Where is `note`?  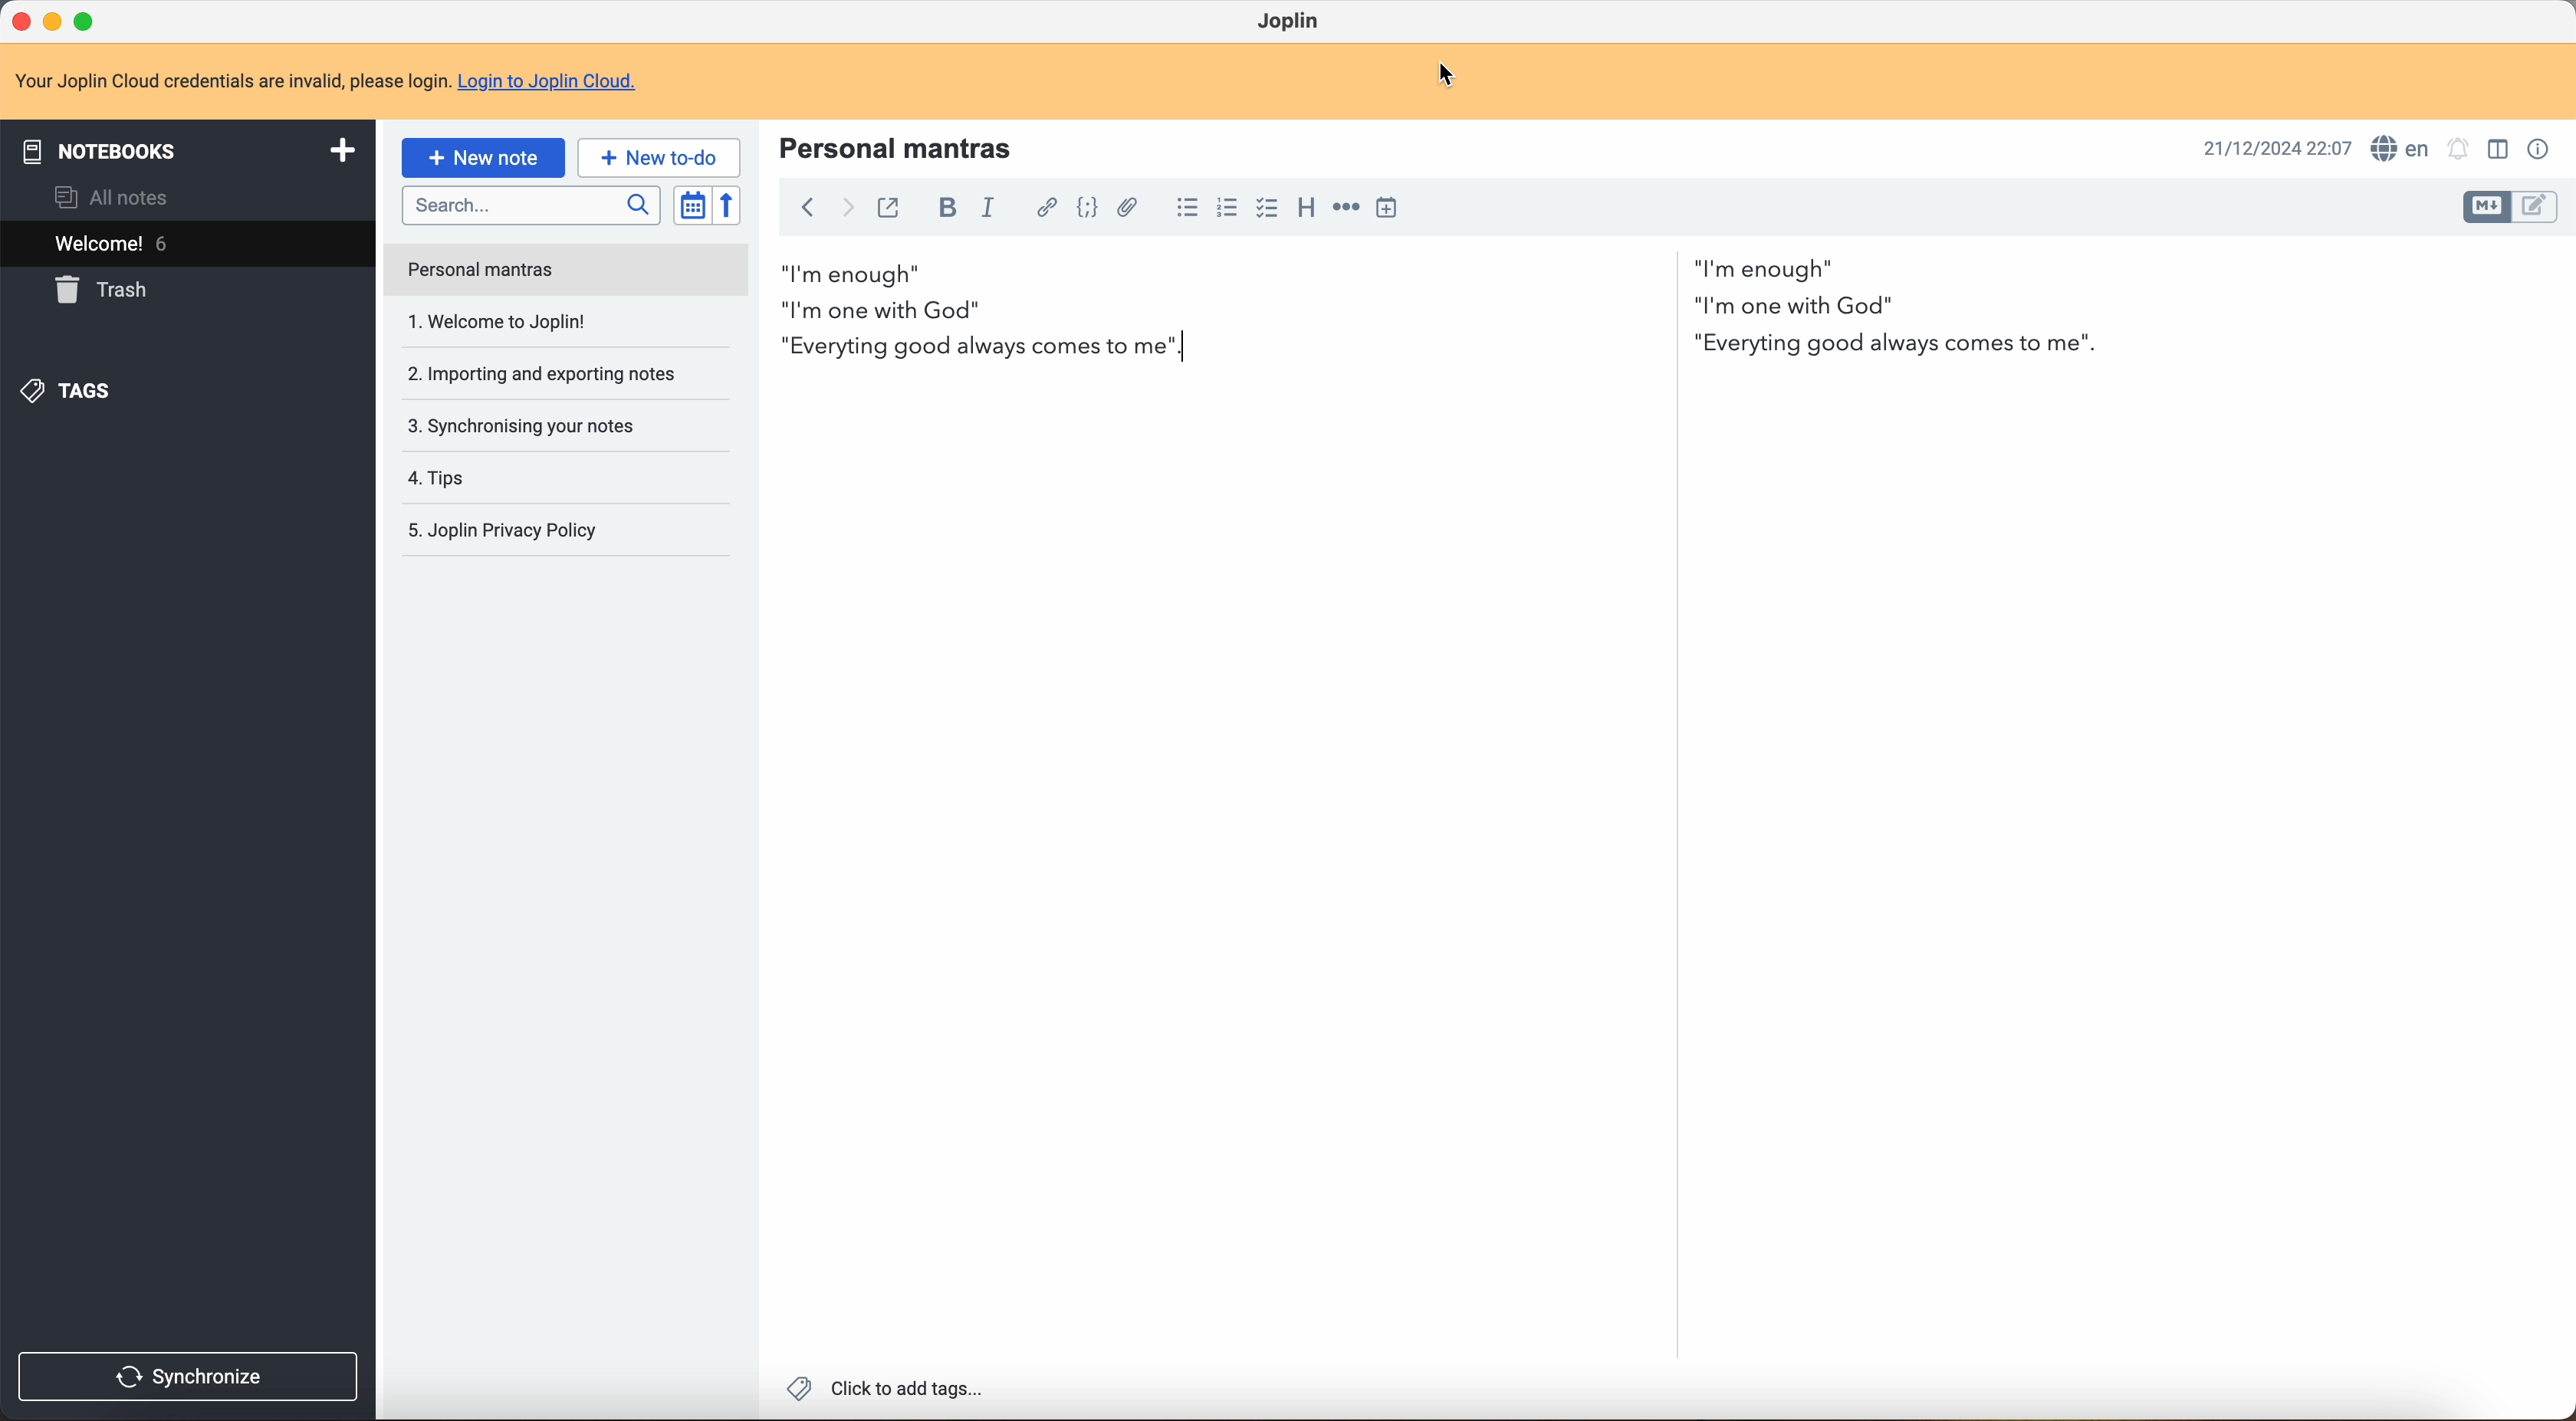 note is located at coordinates (328, 82).